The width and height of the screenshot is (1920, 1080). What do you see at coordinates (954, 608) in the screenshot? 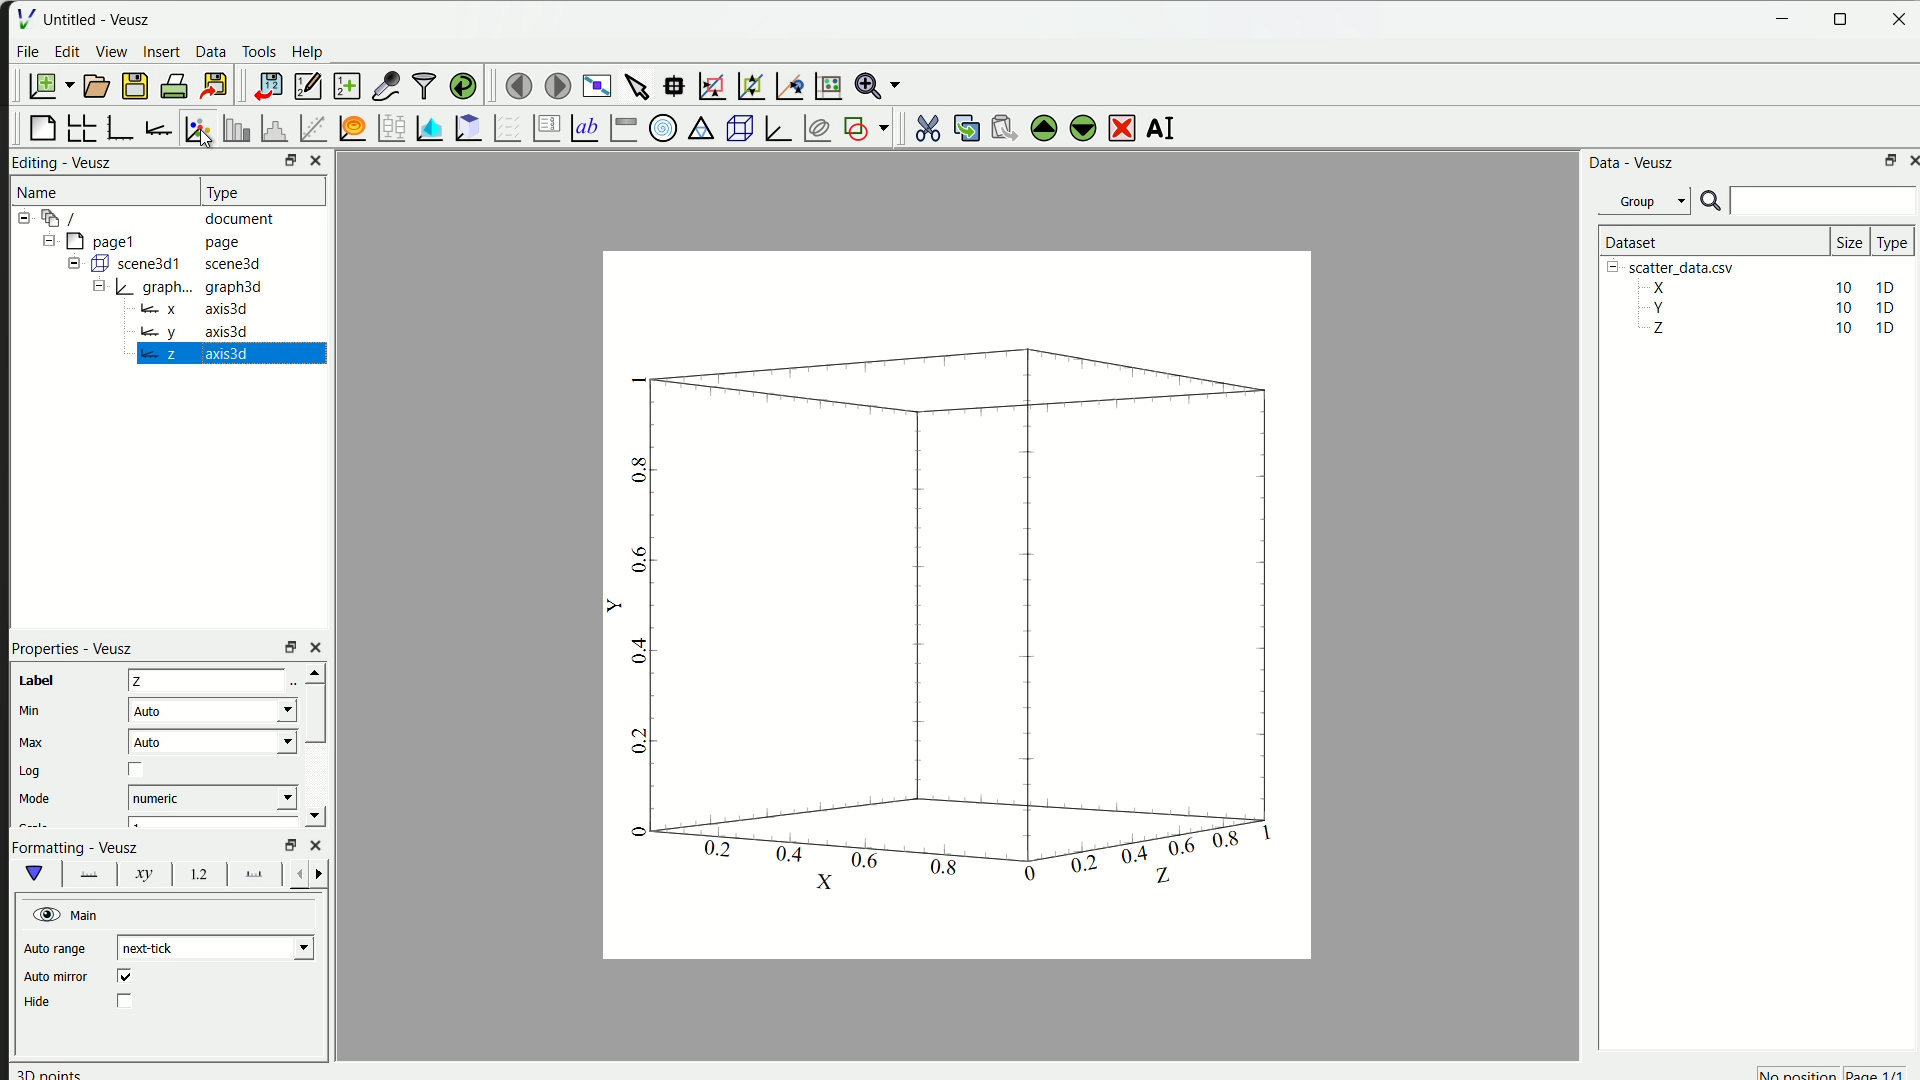
I see `canvas` at bounding box center [954, 608].